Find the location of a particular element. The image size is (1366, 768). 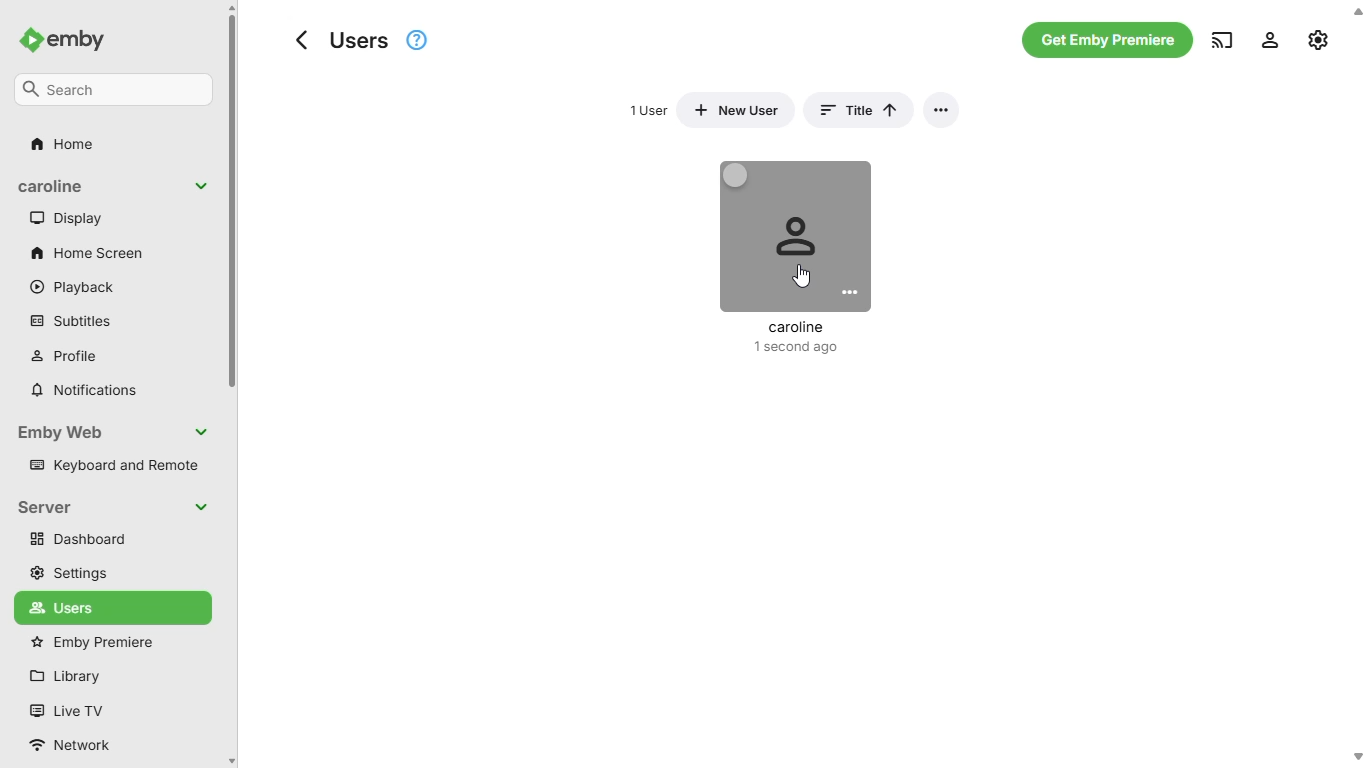

Cursor is located at coordinates (802, 278).